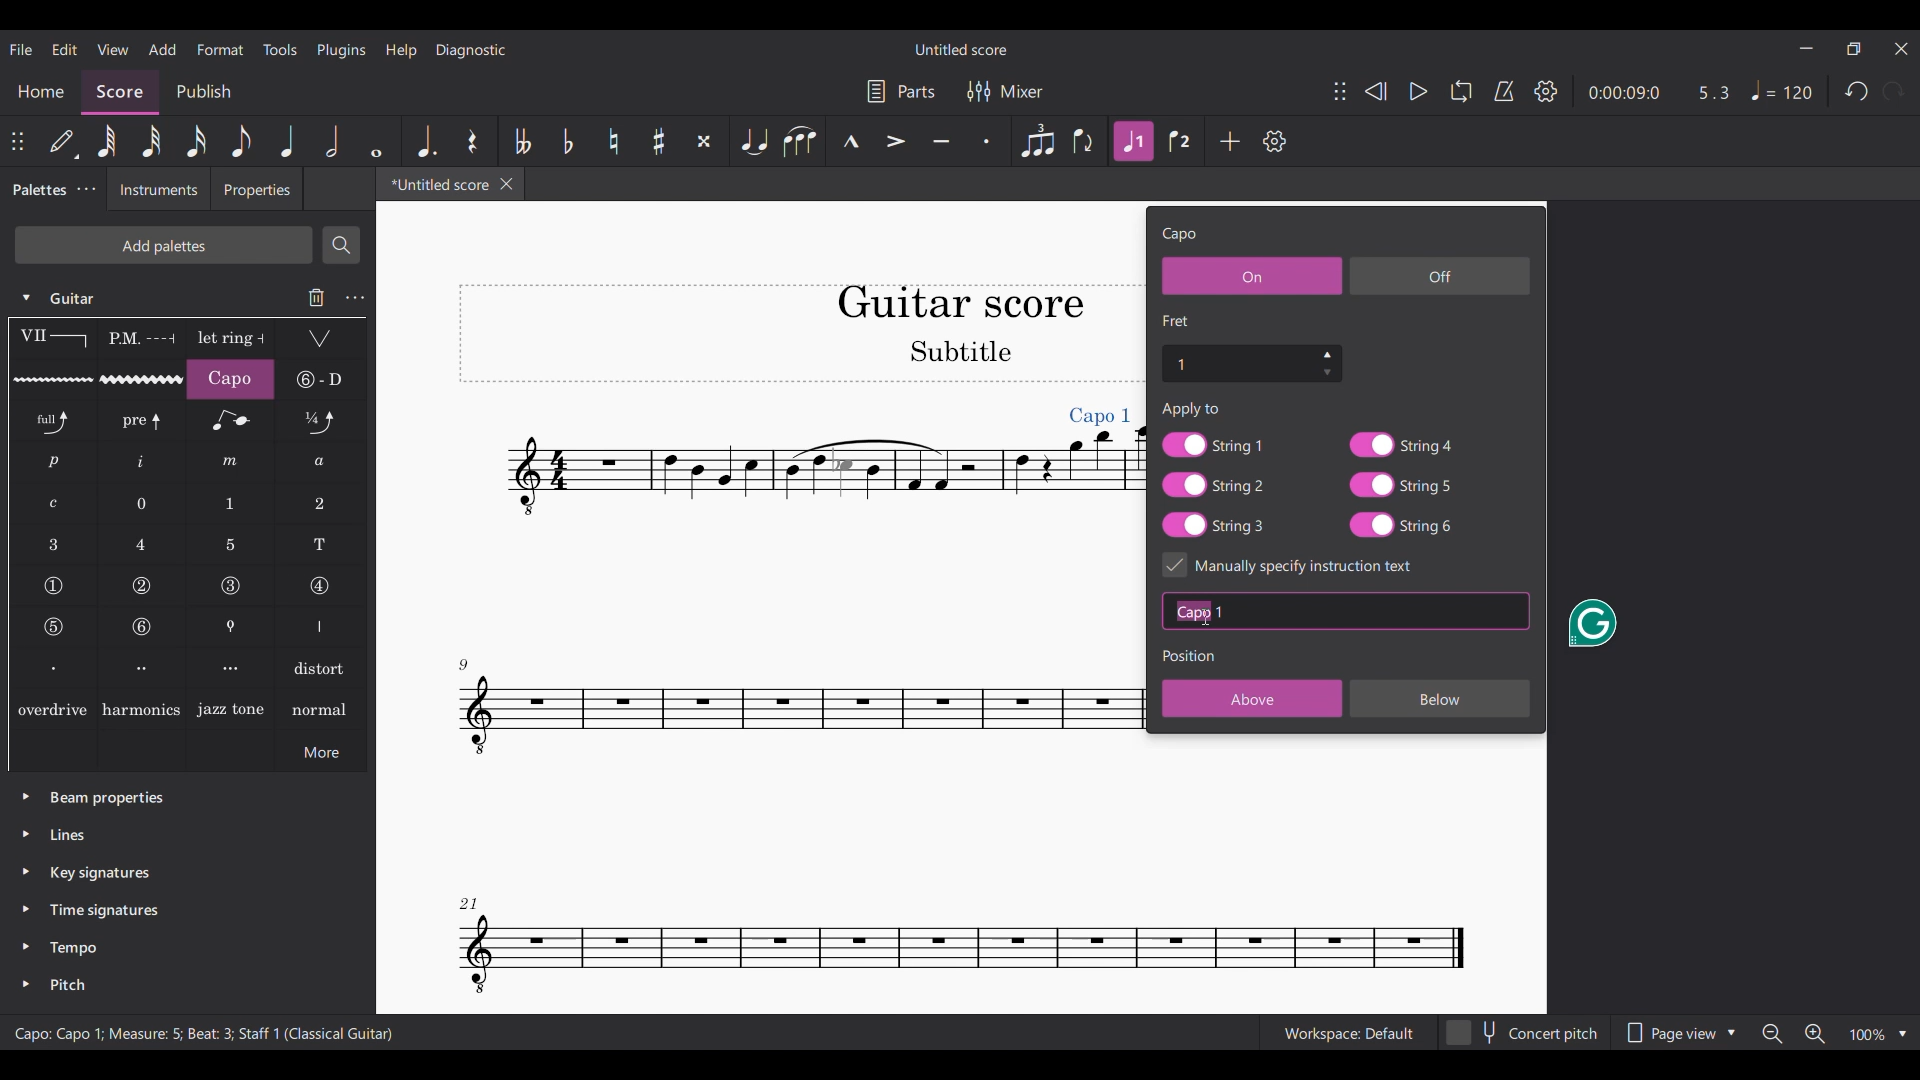 The width and height of the screenshot is (1920, 1080). I want to click on Click to expand beam properties, so click(26, 796).